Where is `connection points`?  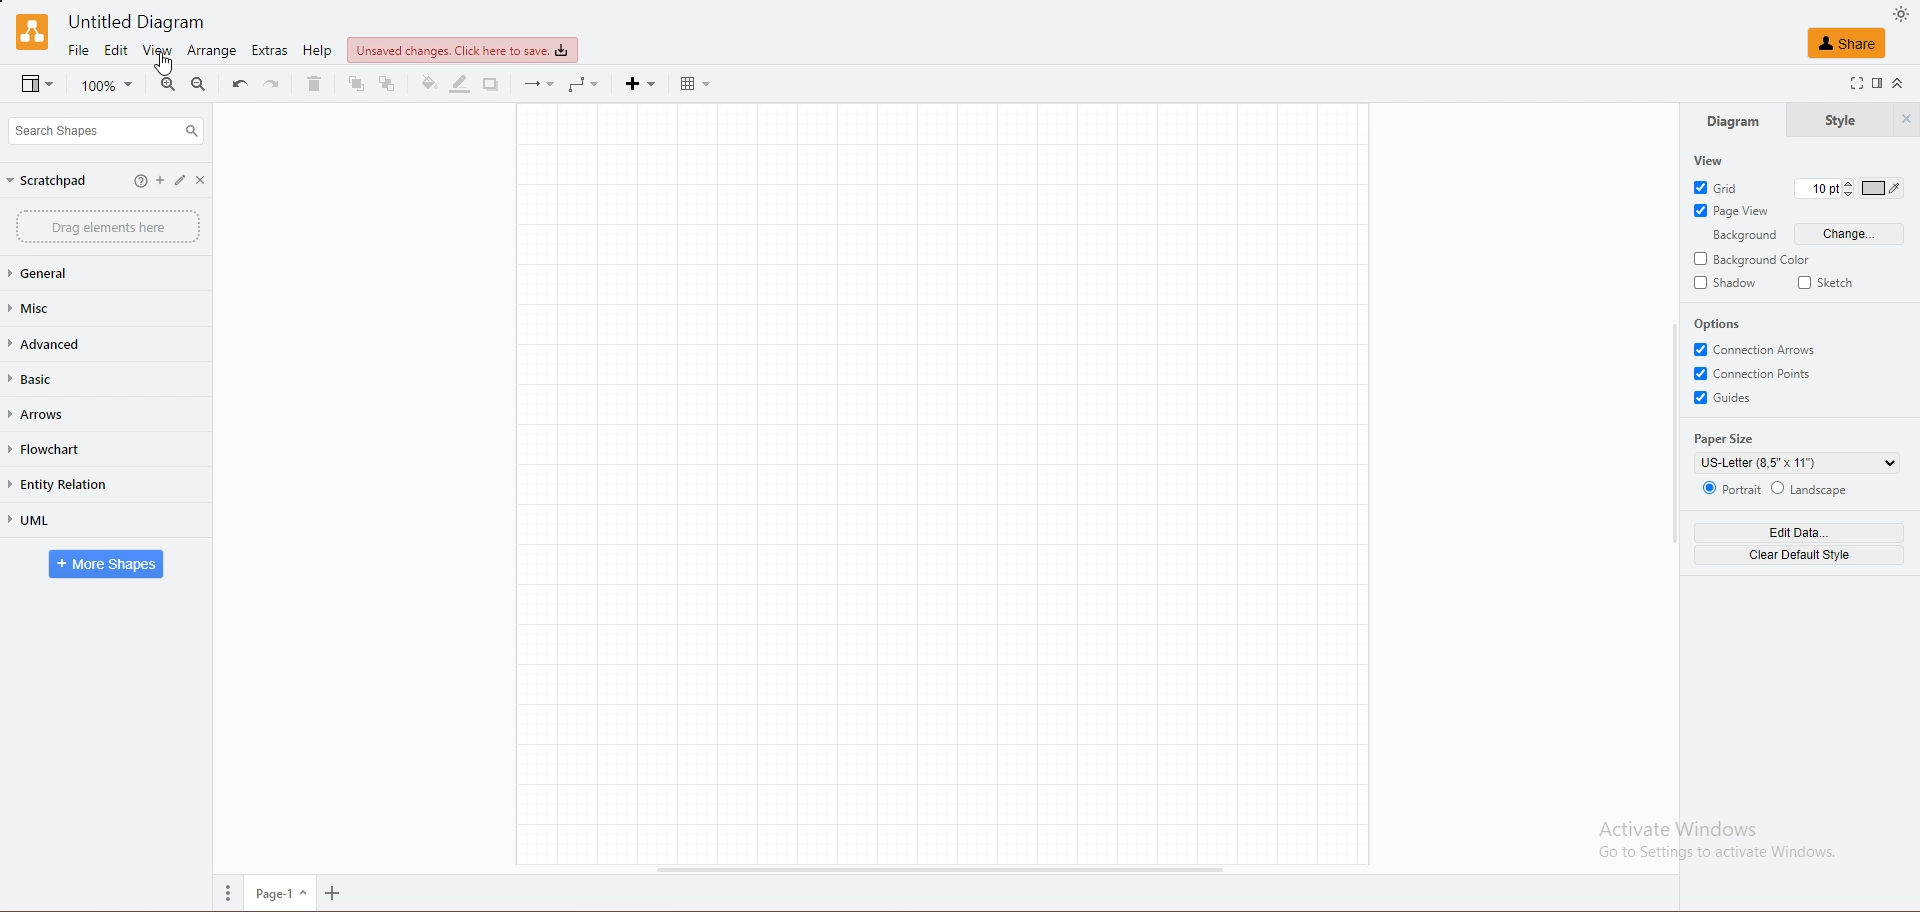
connection points is located at coordinates (1759, 373).